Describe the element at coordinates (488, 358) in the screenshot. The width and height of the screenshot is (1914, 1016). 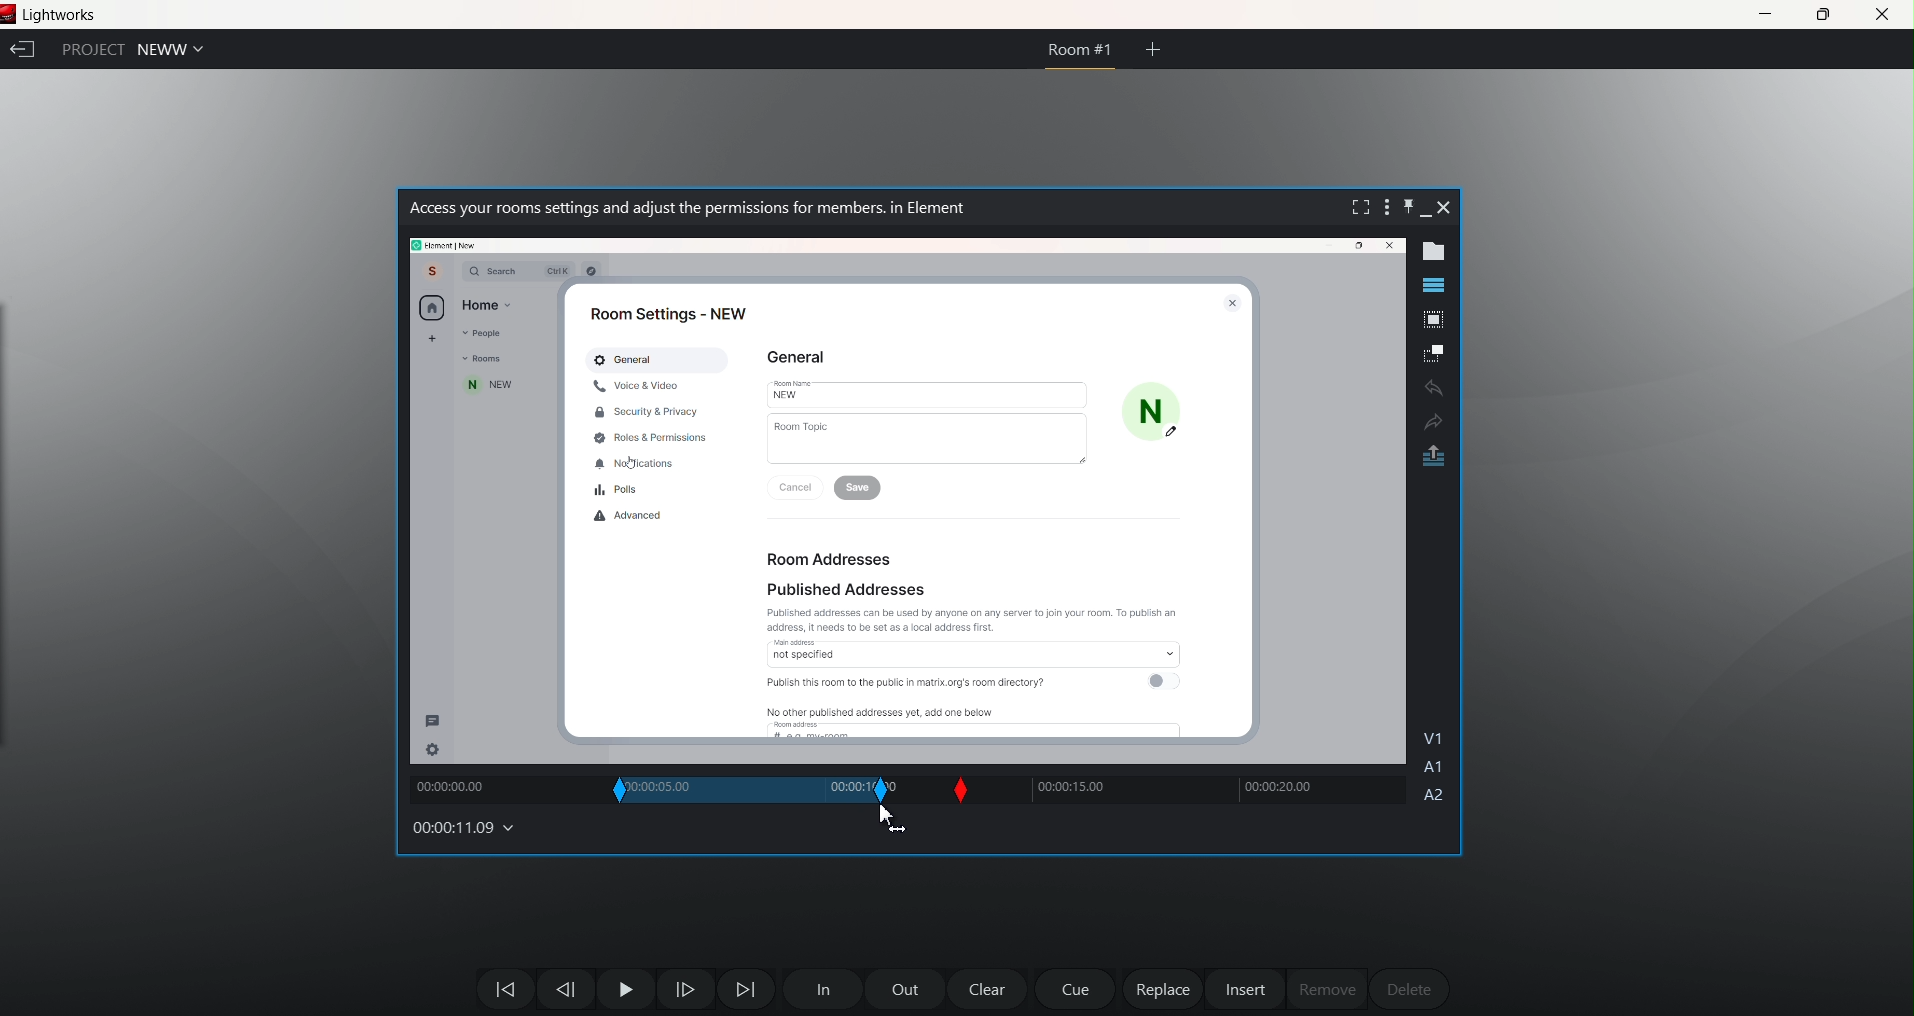
I see `Room` at that location.